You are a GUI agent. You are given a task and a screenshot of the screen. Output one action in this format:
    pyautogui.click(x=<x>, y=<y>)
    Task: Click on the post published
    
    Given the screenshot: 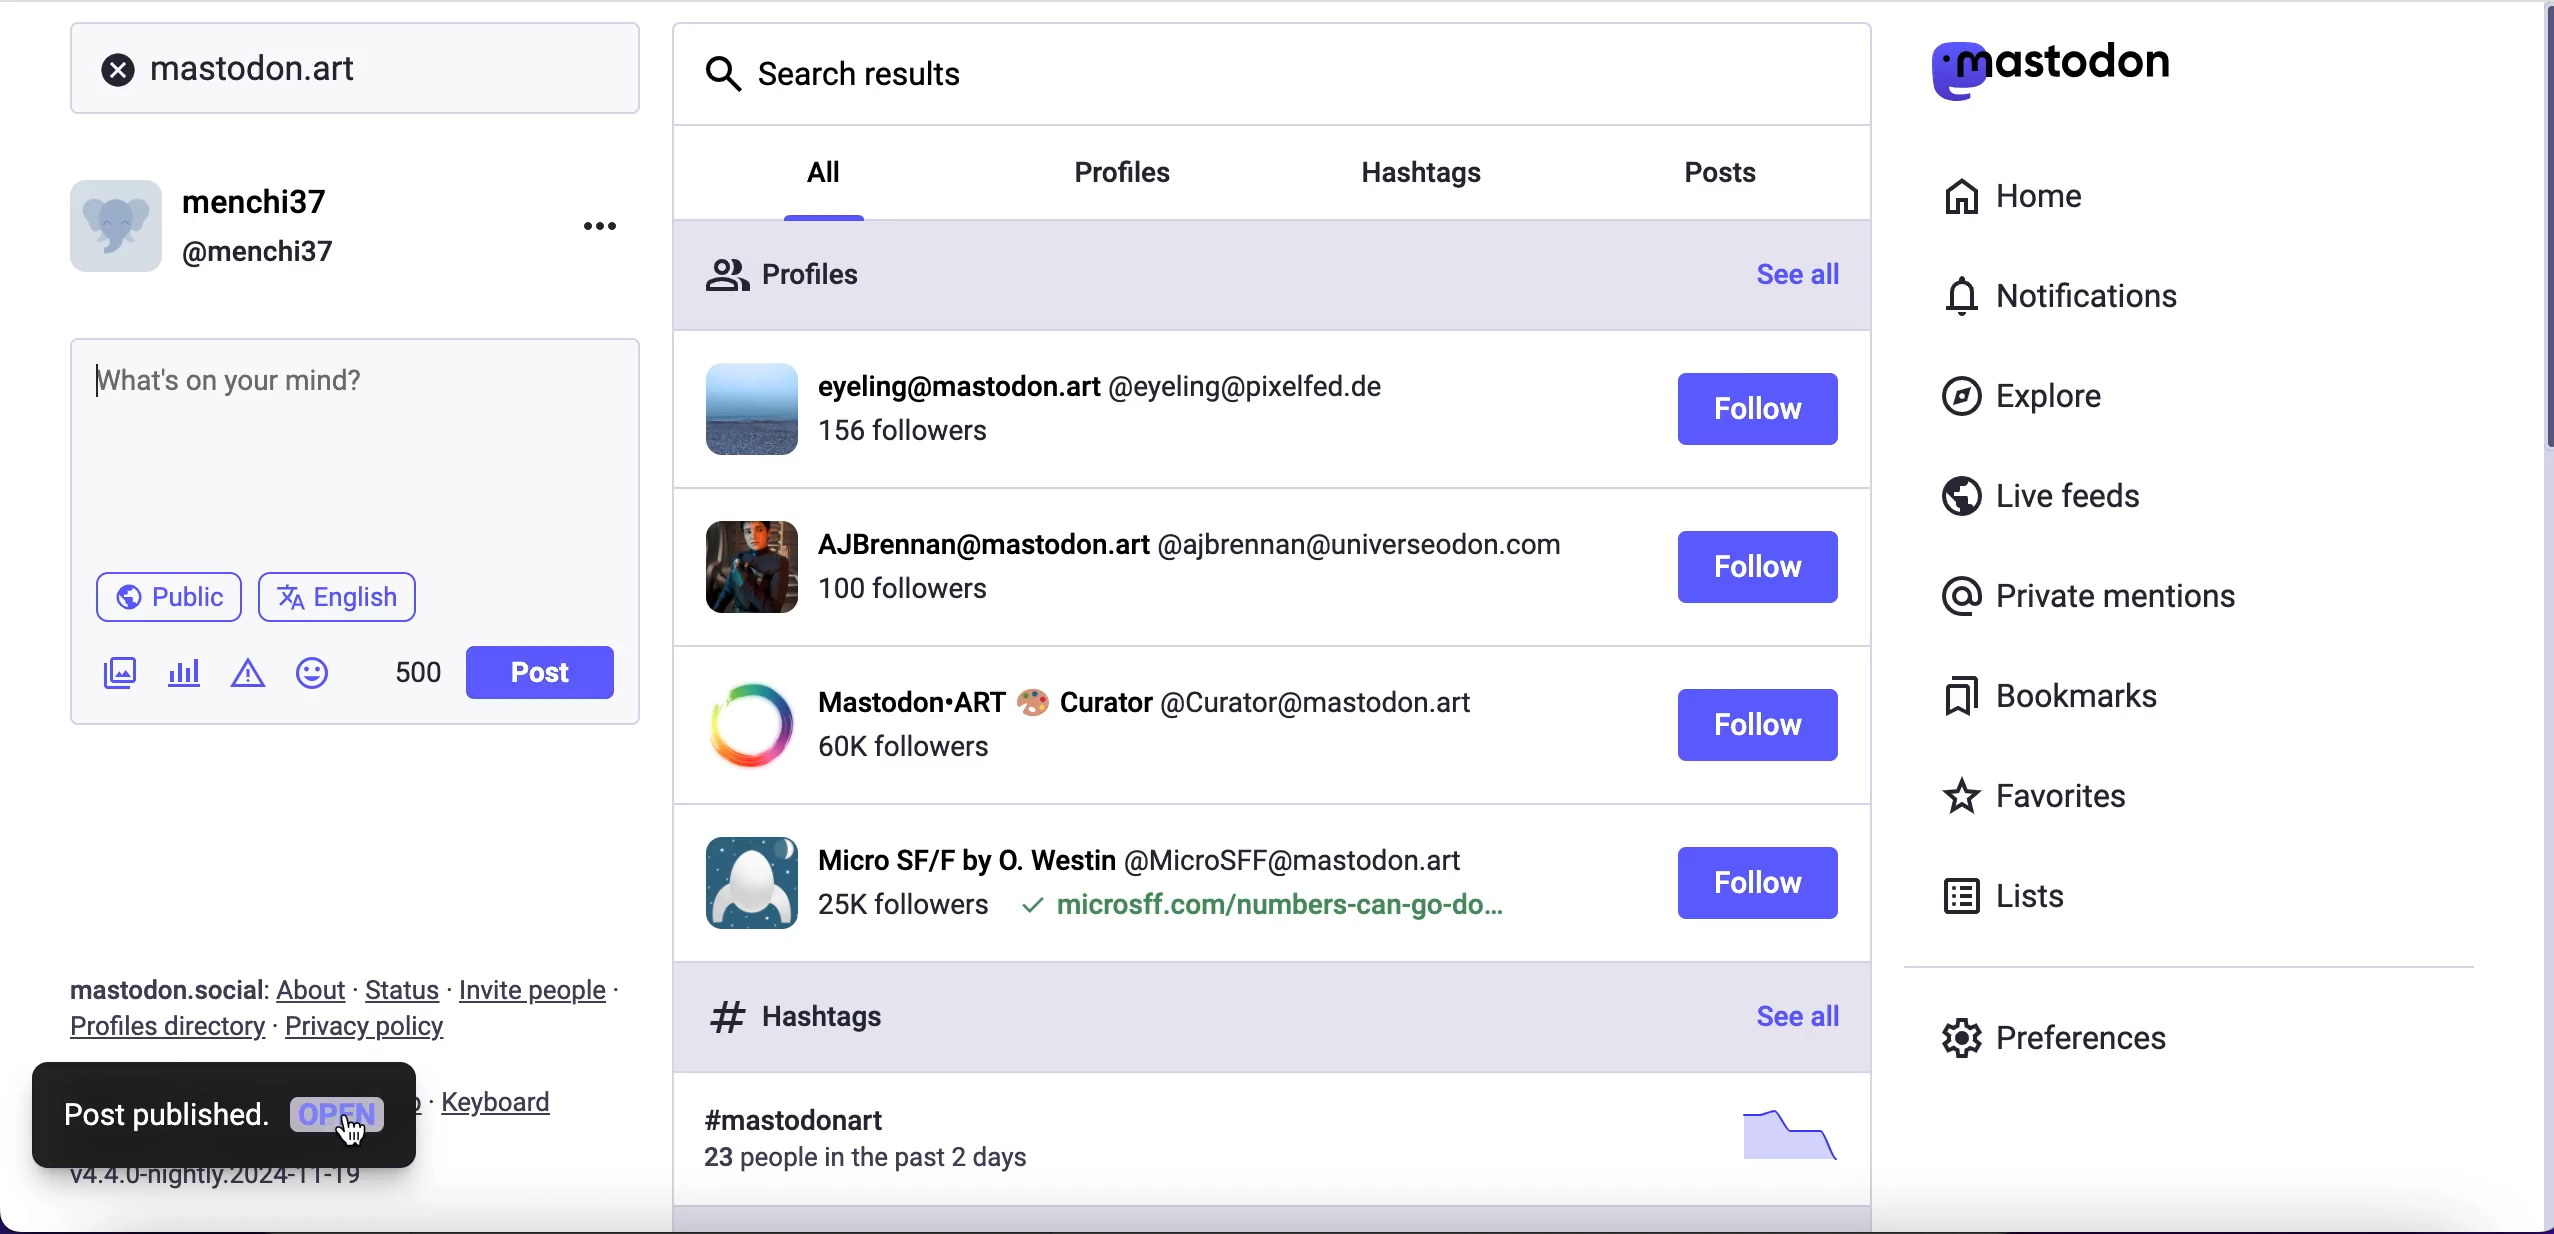 What is the action you would take?
    pyautogui.click(x=165, y=1118)
    